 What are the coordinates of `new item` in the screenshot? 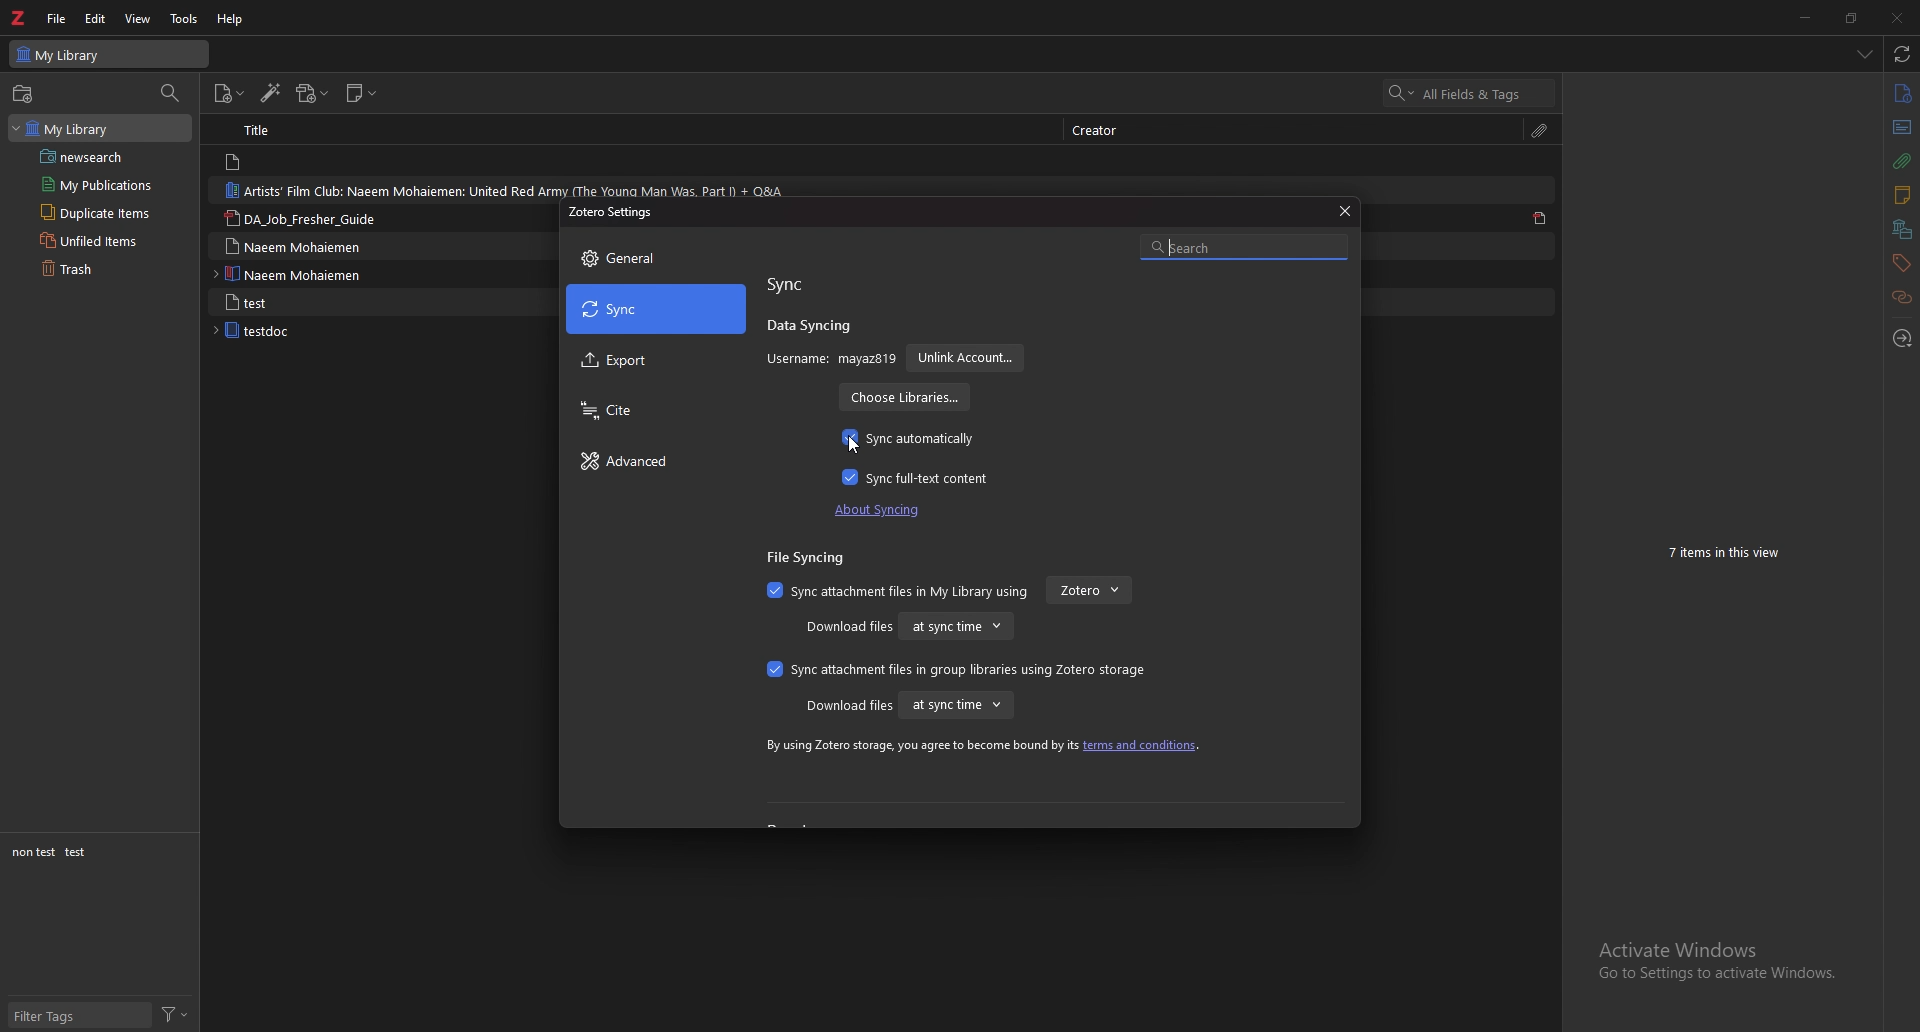 It's located at (230, 93).